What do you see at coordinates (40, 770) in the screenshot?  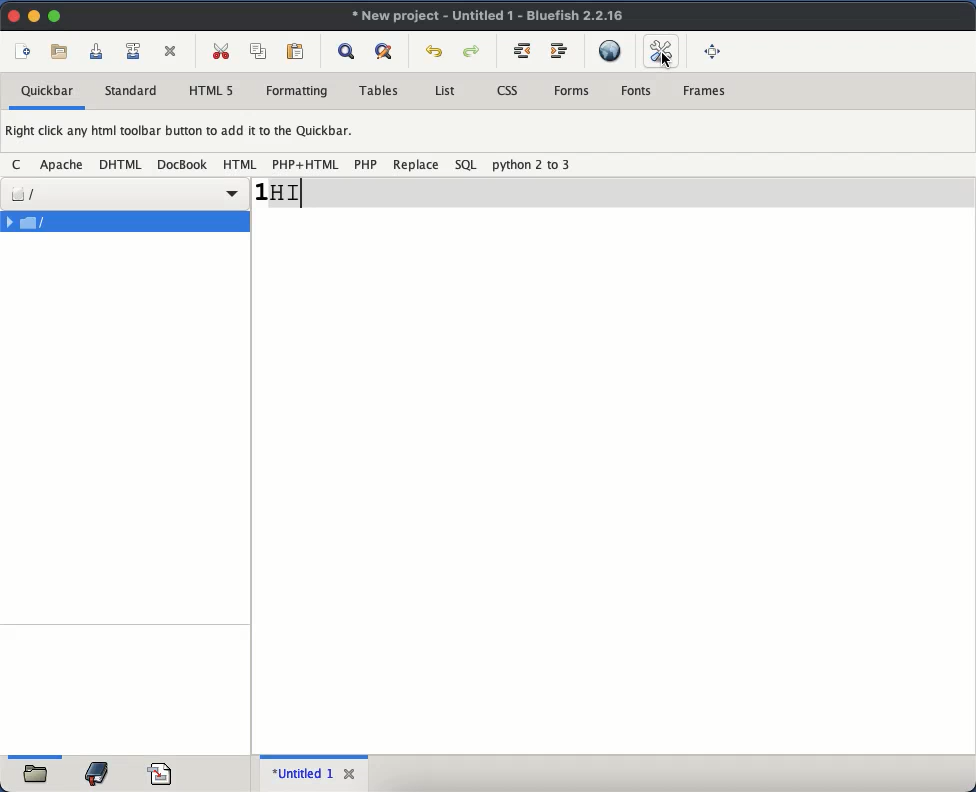 I see `open` at bounding box center [40, 770].